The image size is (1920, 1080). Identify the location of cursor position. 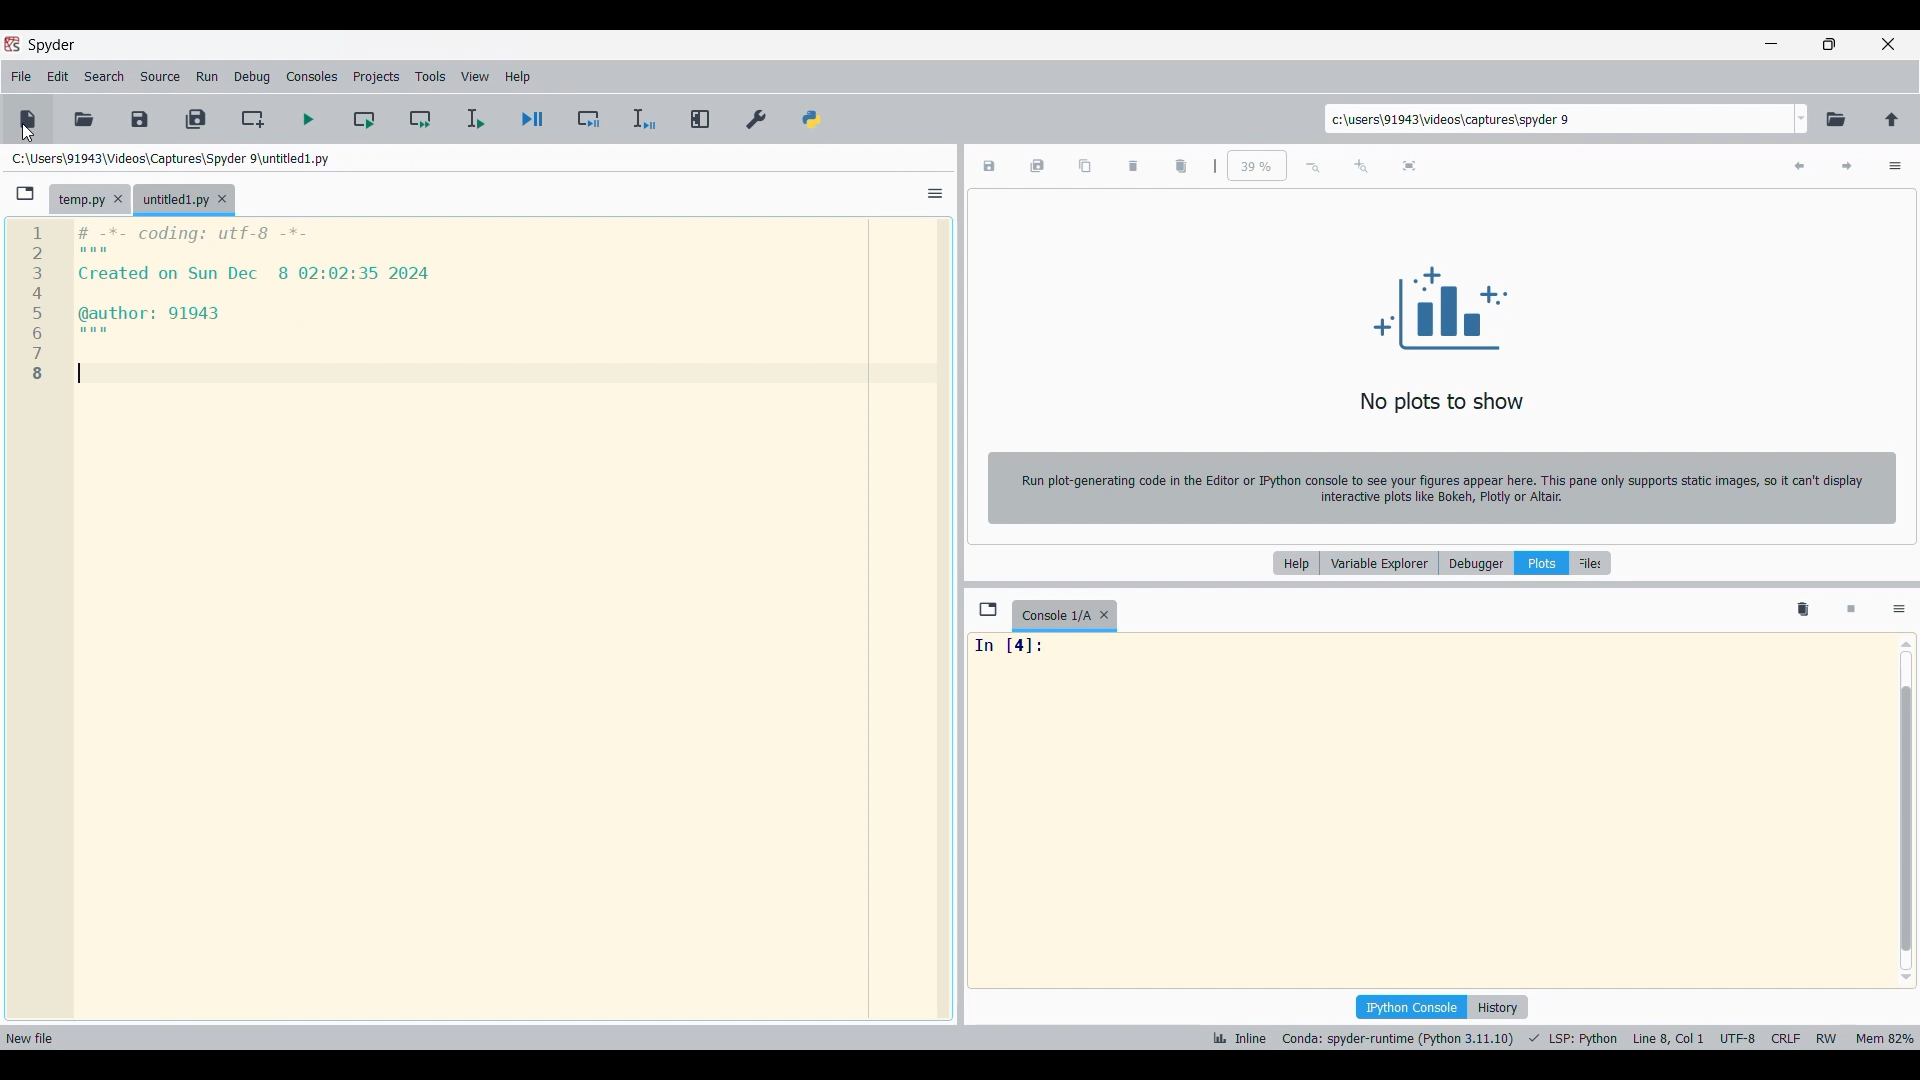
(1661, 1038).